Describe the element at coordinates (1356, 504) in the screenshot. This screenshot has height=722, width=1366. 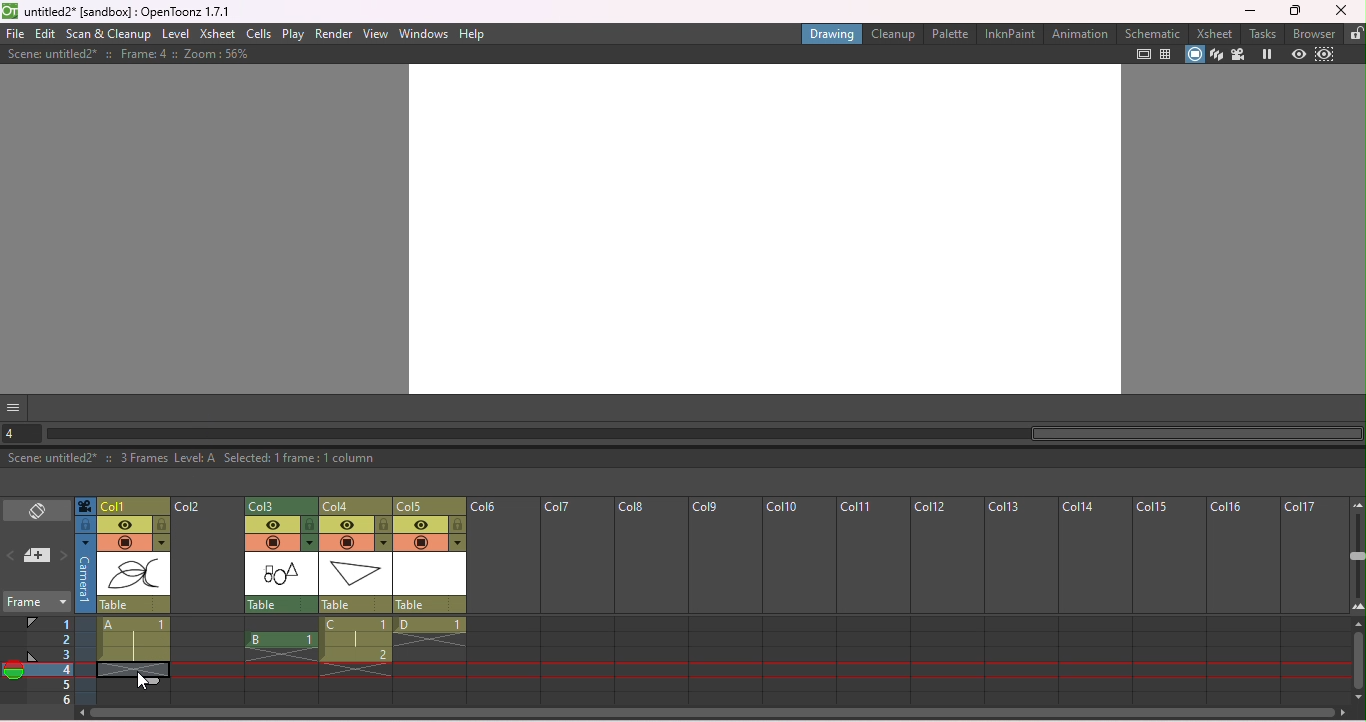
I see `Zoom out` at that location.